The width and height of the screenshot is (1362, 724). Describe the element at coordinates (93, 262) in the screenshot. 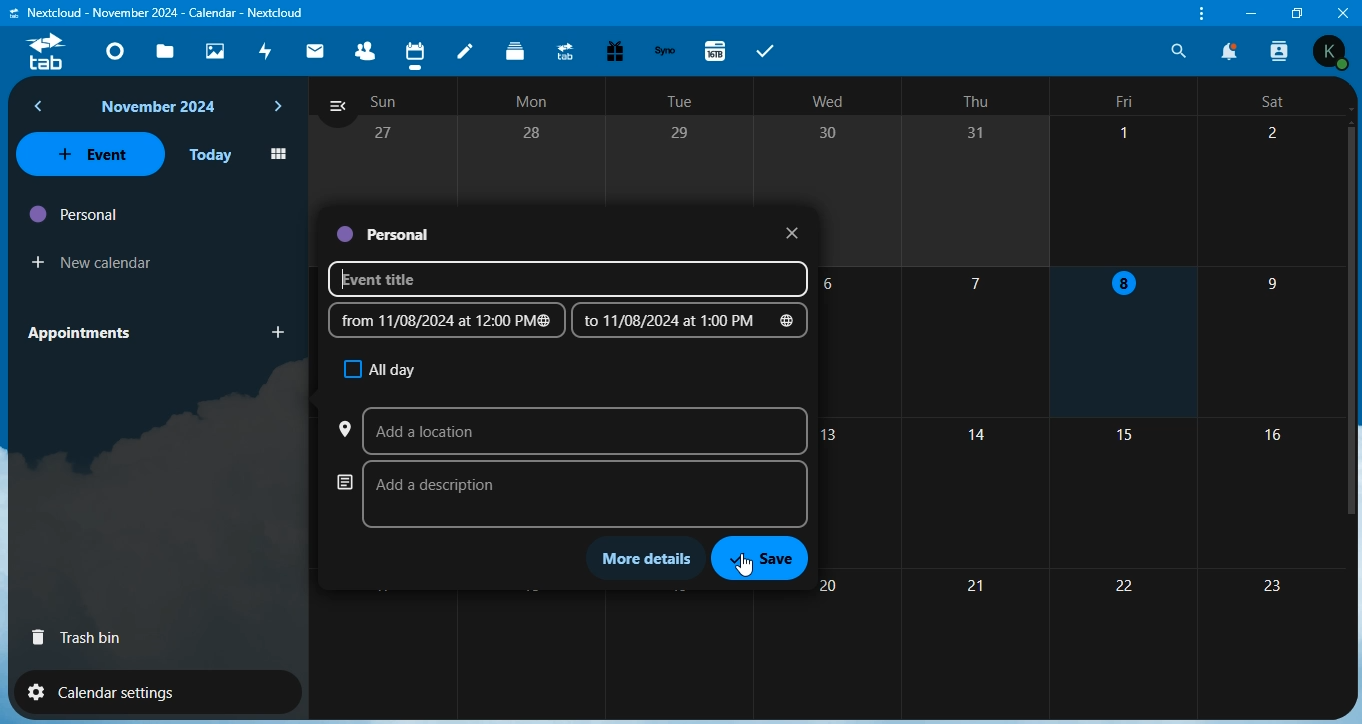

I see `new calendar` at that location.